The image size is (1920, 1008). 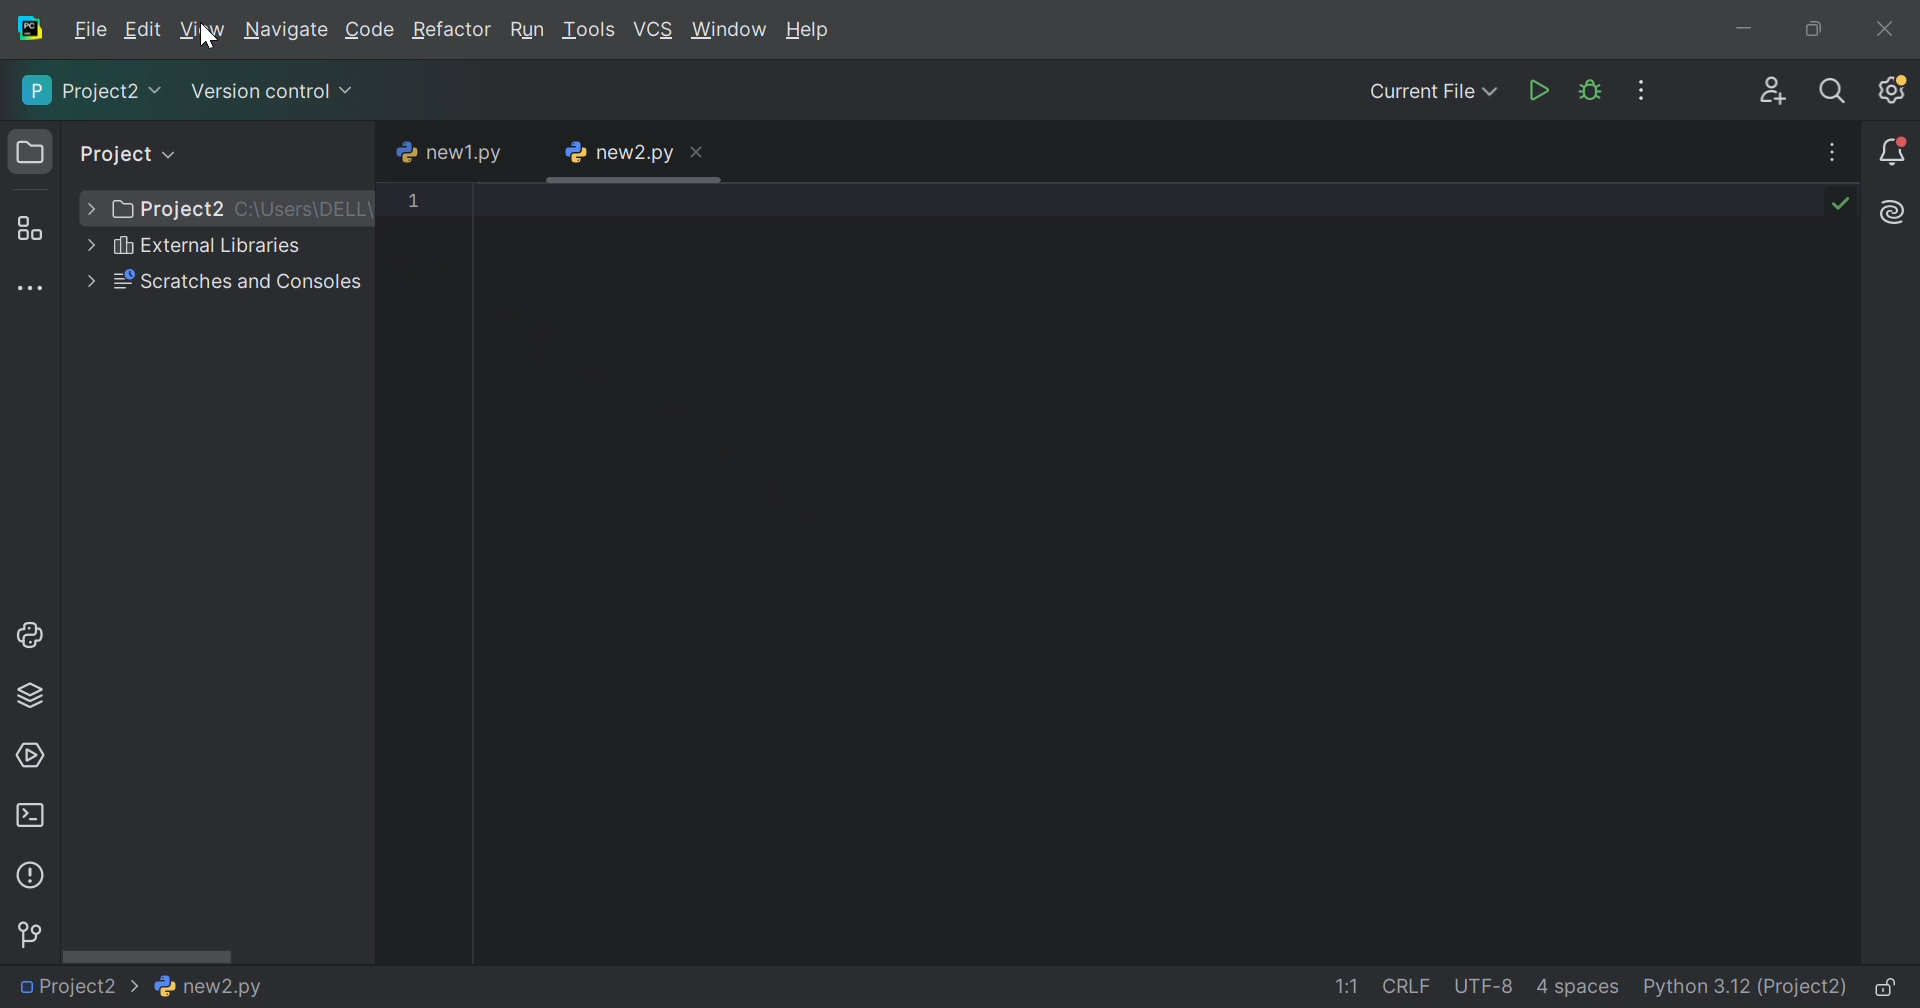 What do you see at coordinates (93, 93) in the screenshot?
I see `Project` at bounding box center [93, 93].